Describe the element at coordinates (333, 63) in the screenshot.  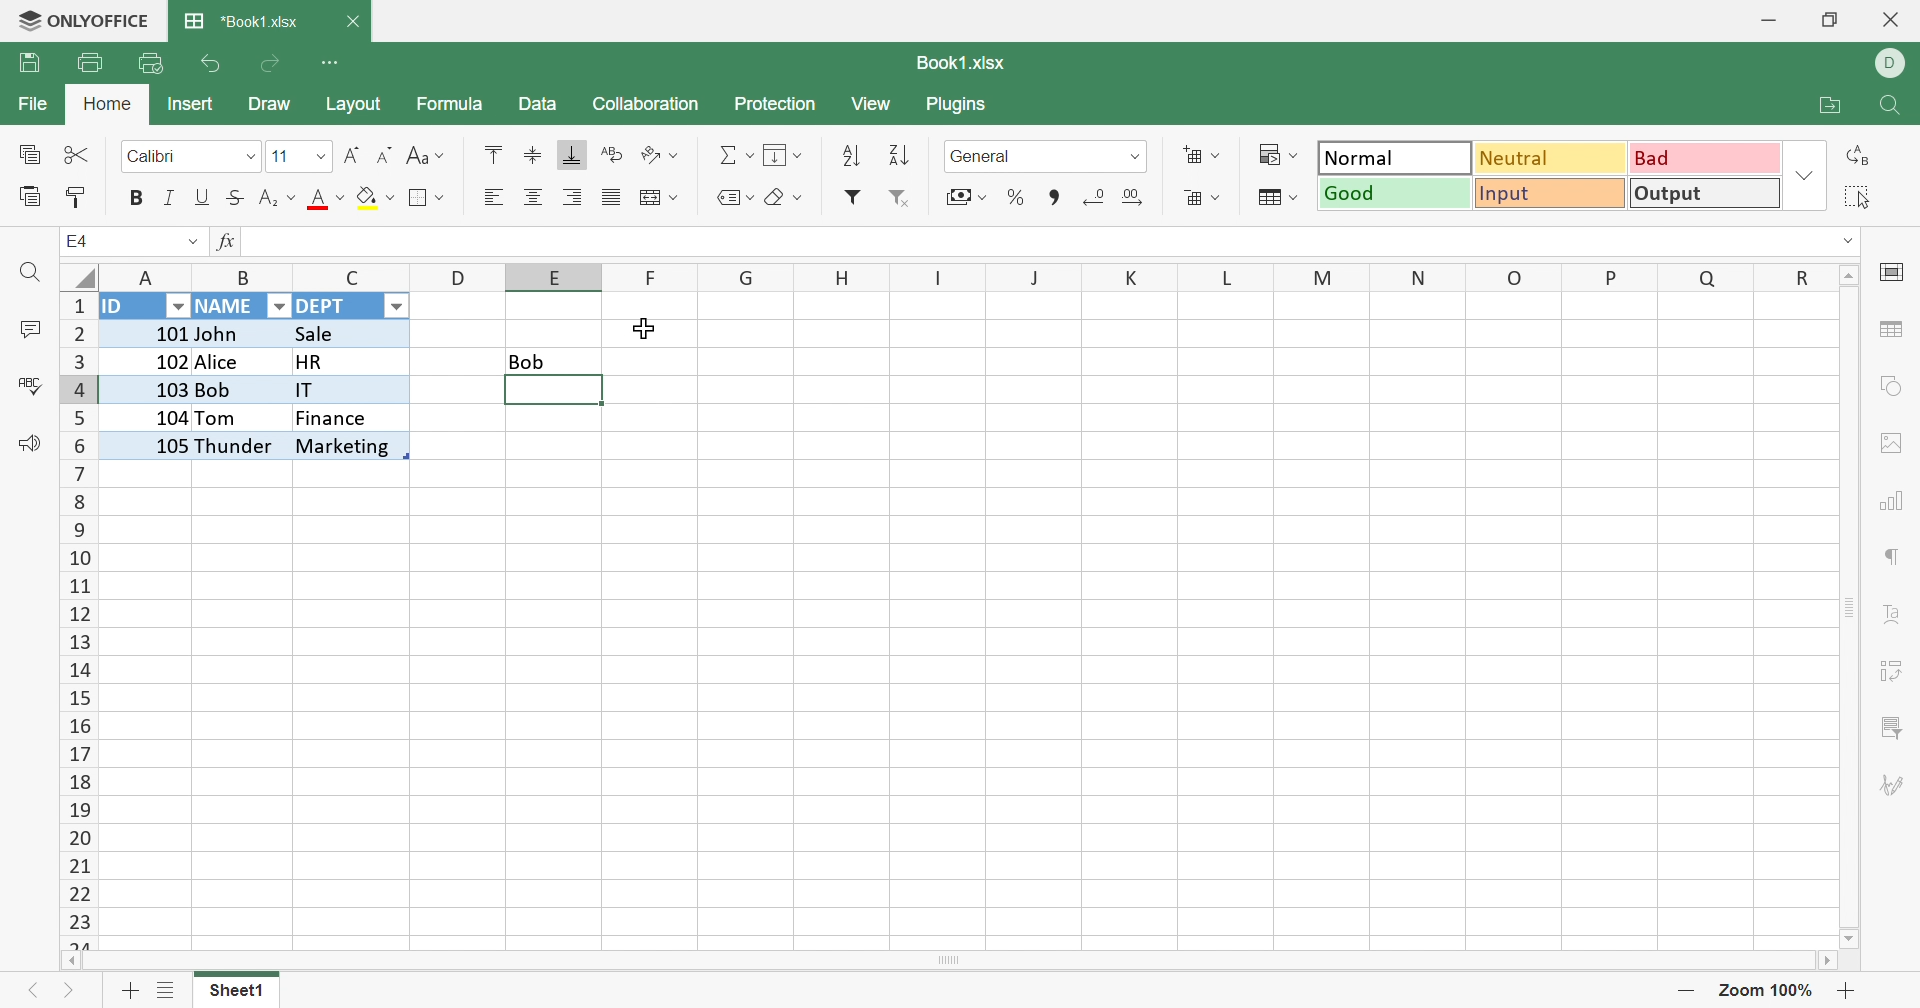
I see `Customize Quick Access Toolbar` at that location.